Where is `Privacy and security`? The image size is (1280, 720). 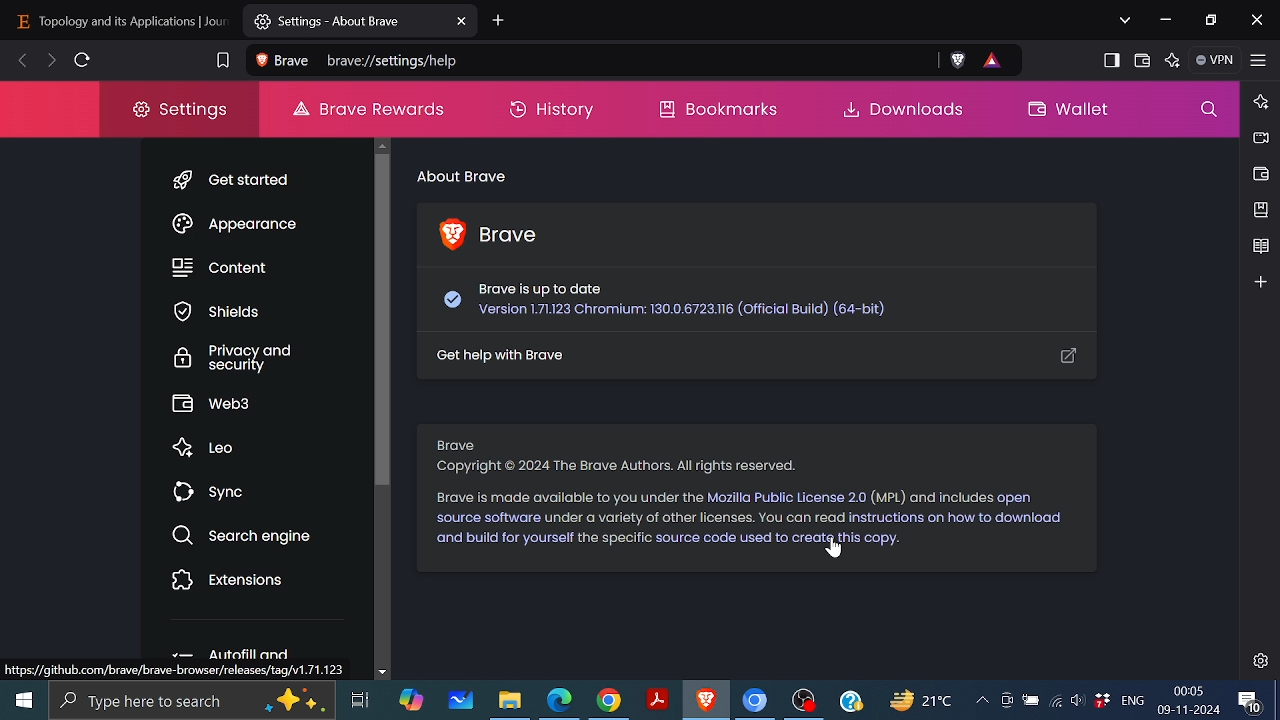 Privacy and security is located at coordinates (233, 358).